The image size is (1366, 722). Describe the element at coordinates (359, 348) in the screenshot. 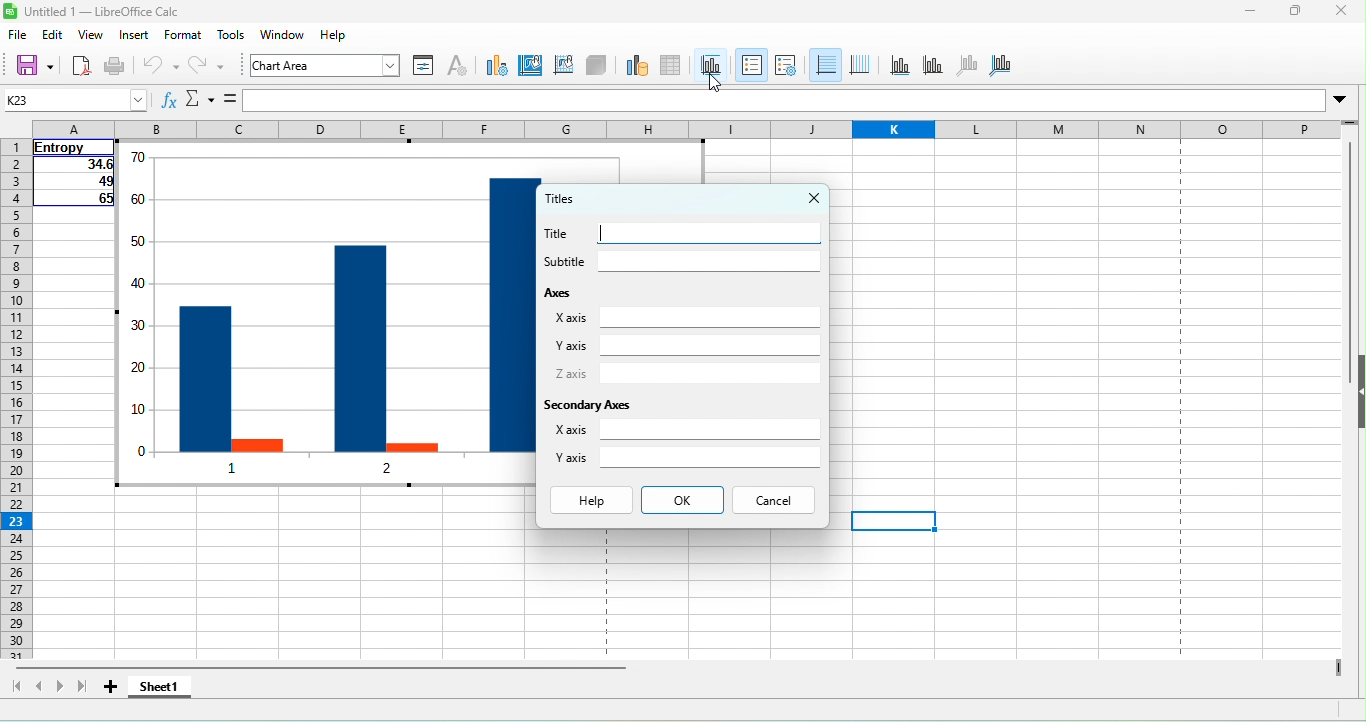

I see `entropy 2` at that location.